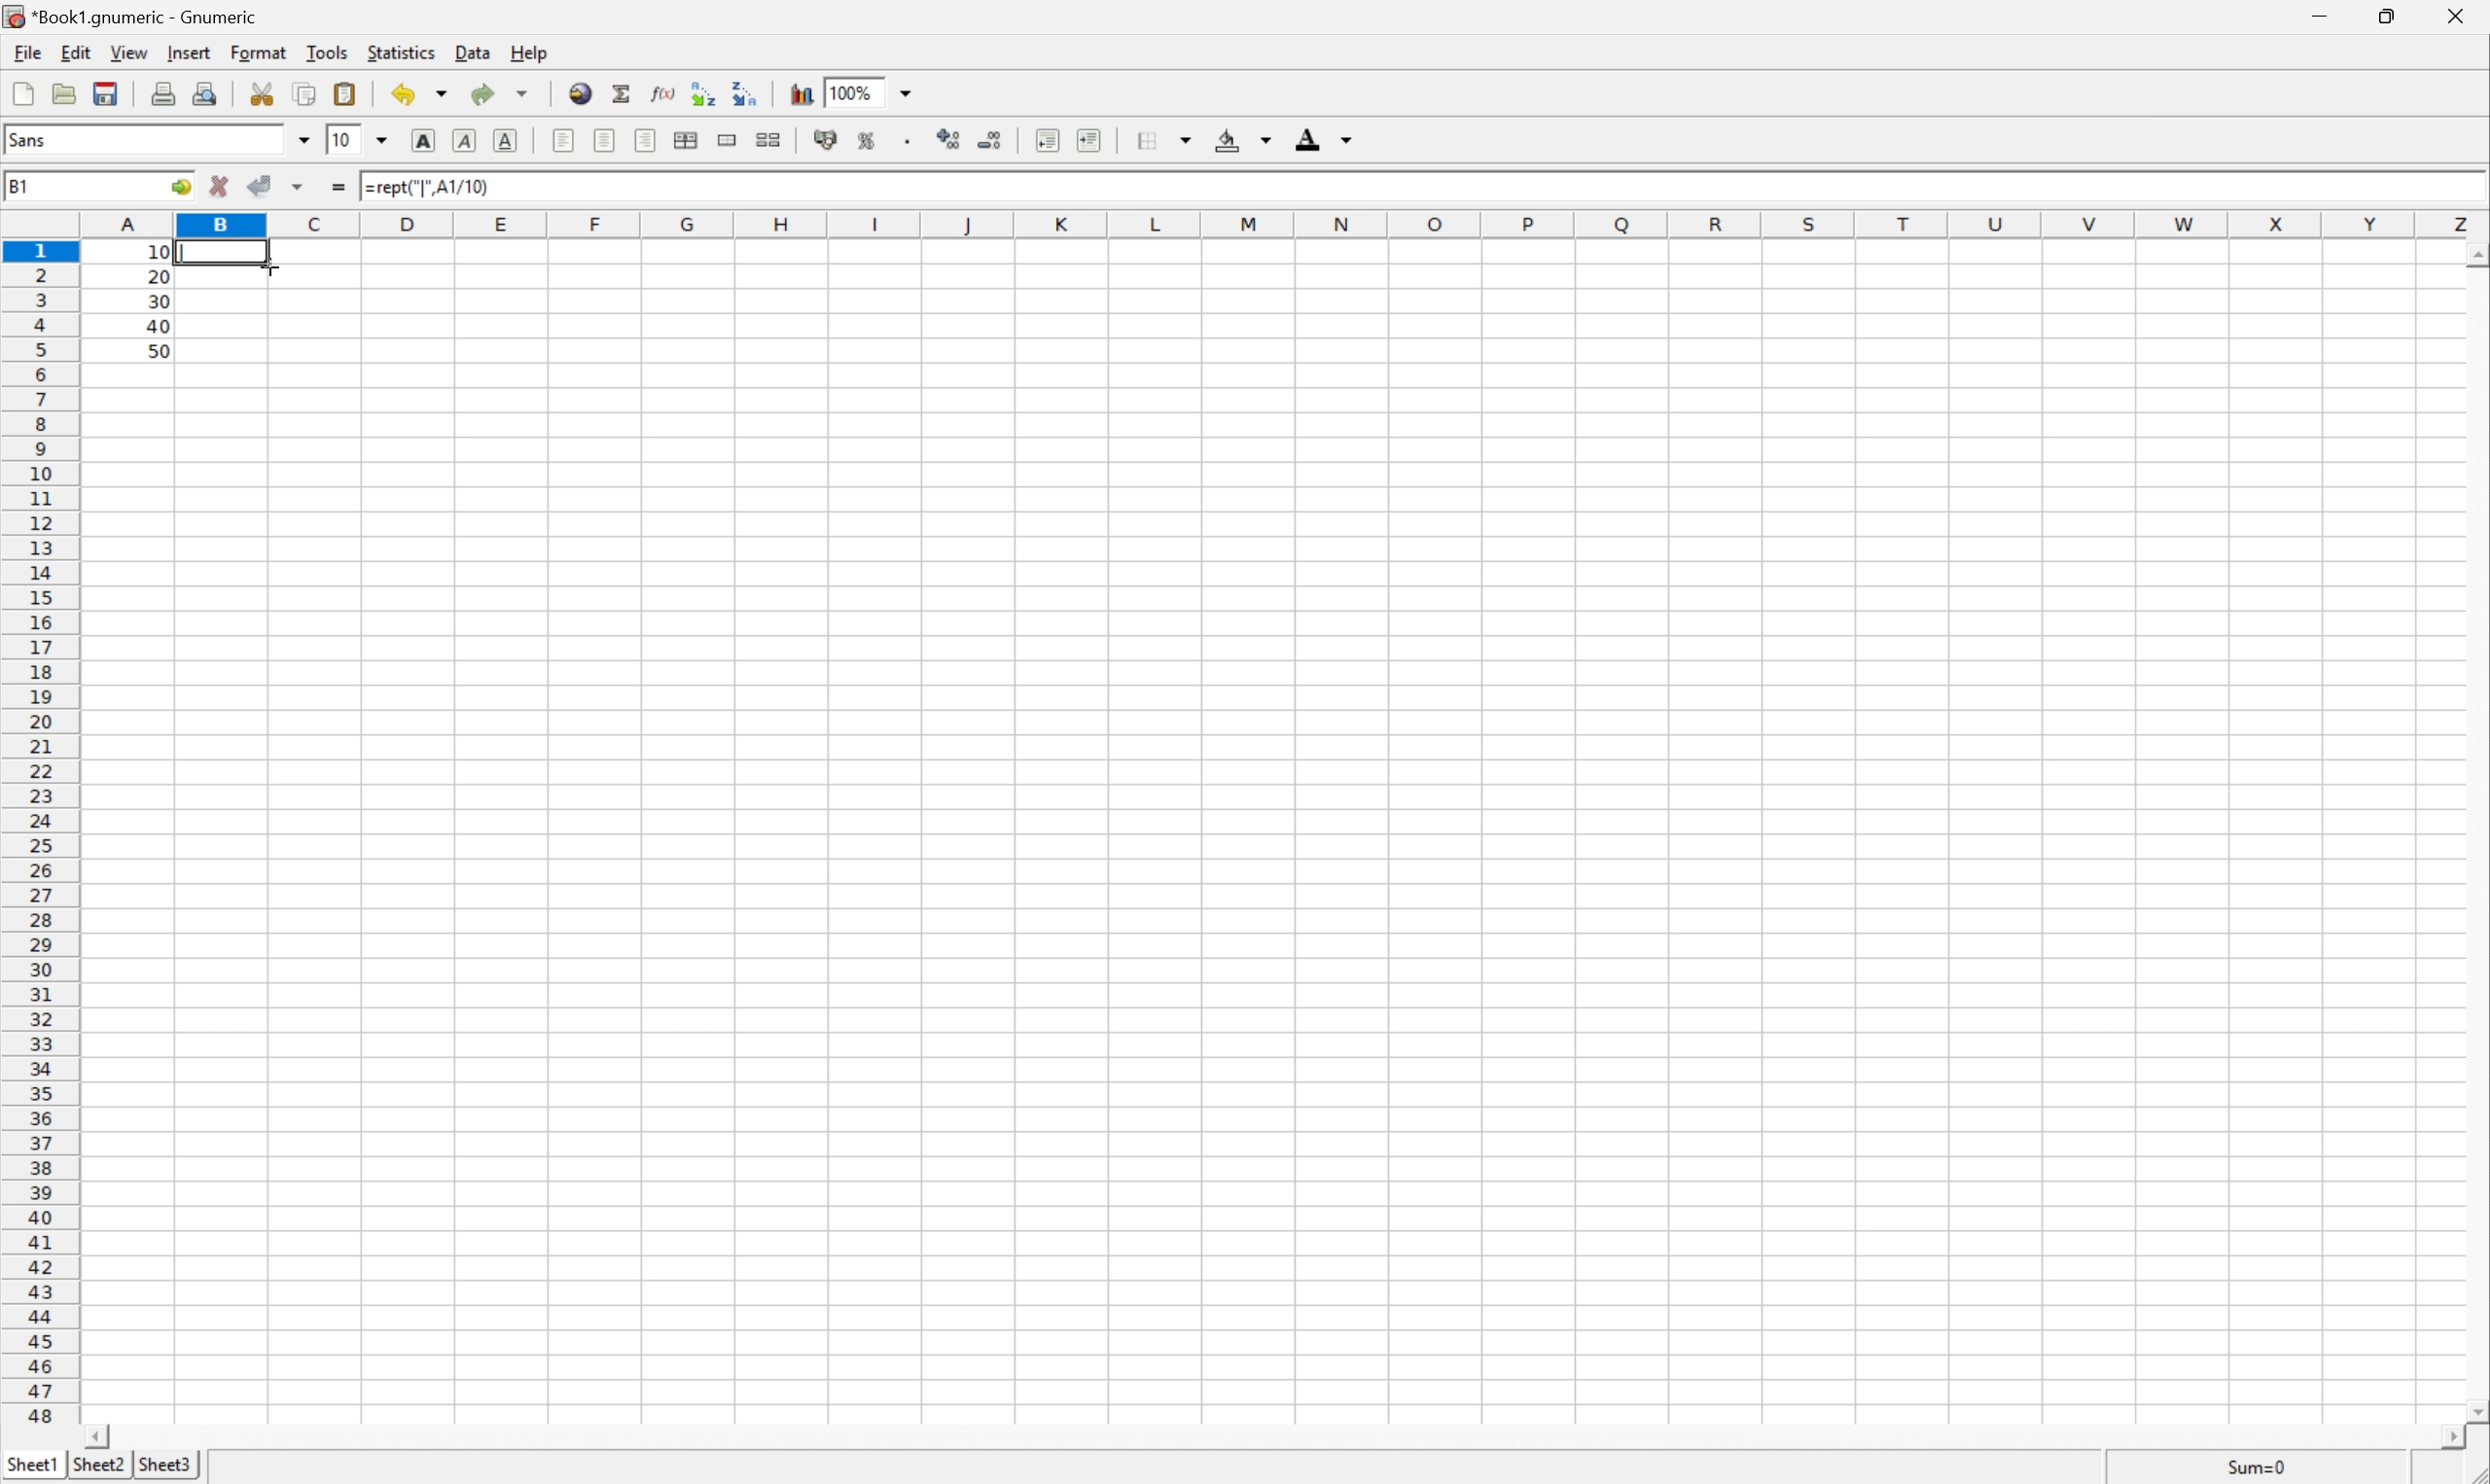 The width and height of the screenshot is (2490, 1484). I want to click on =REPT("|", A1/10), so click(433, 186).